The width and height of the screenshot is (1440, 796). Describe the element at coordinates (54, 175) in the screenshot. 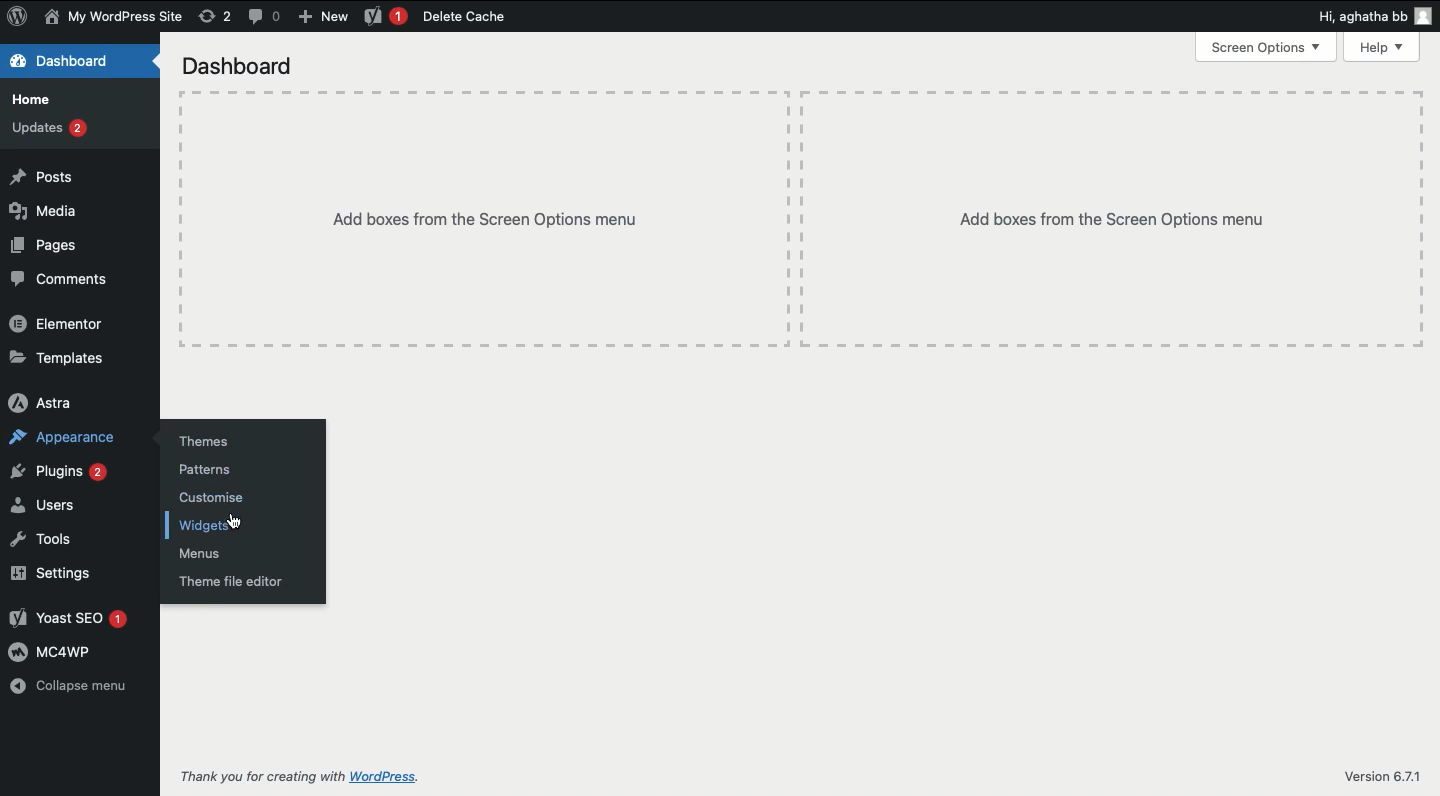

I see `Posts` at that location.